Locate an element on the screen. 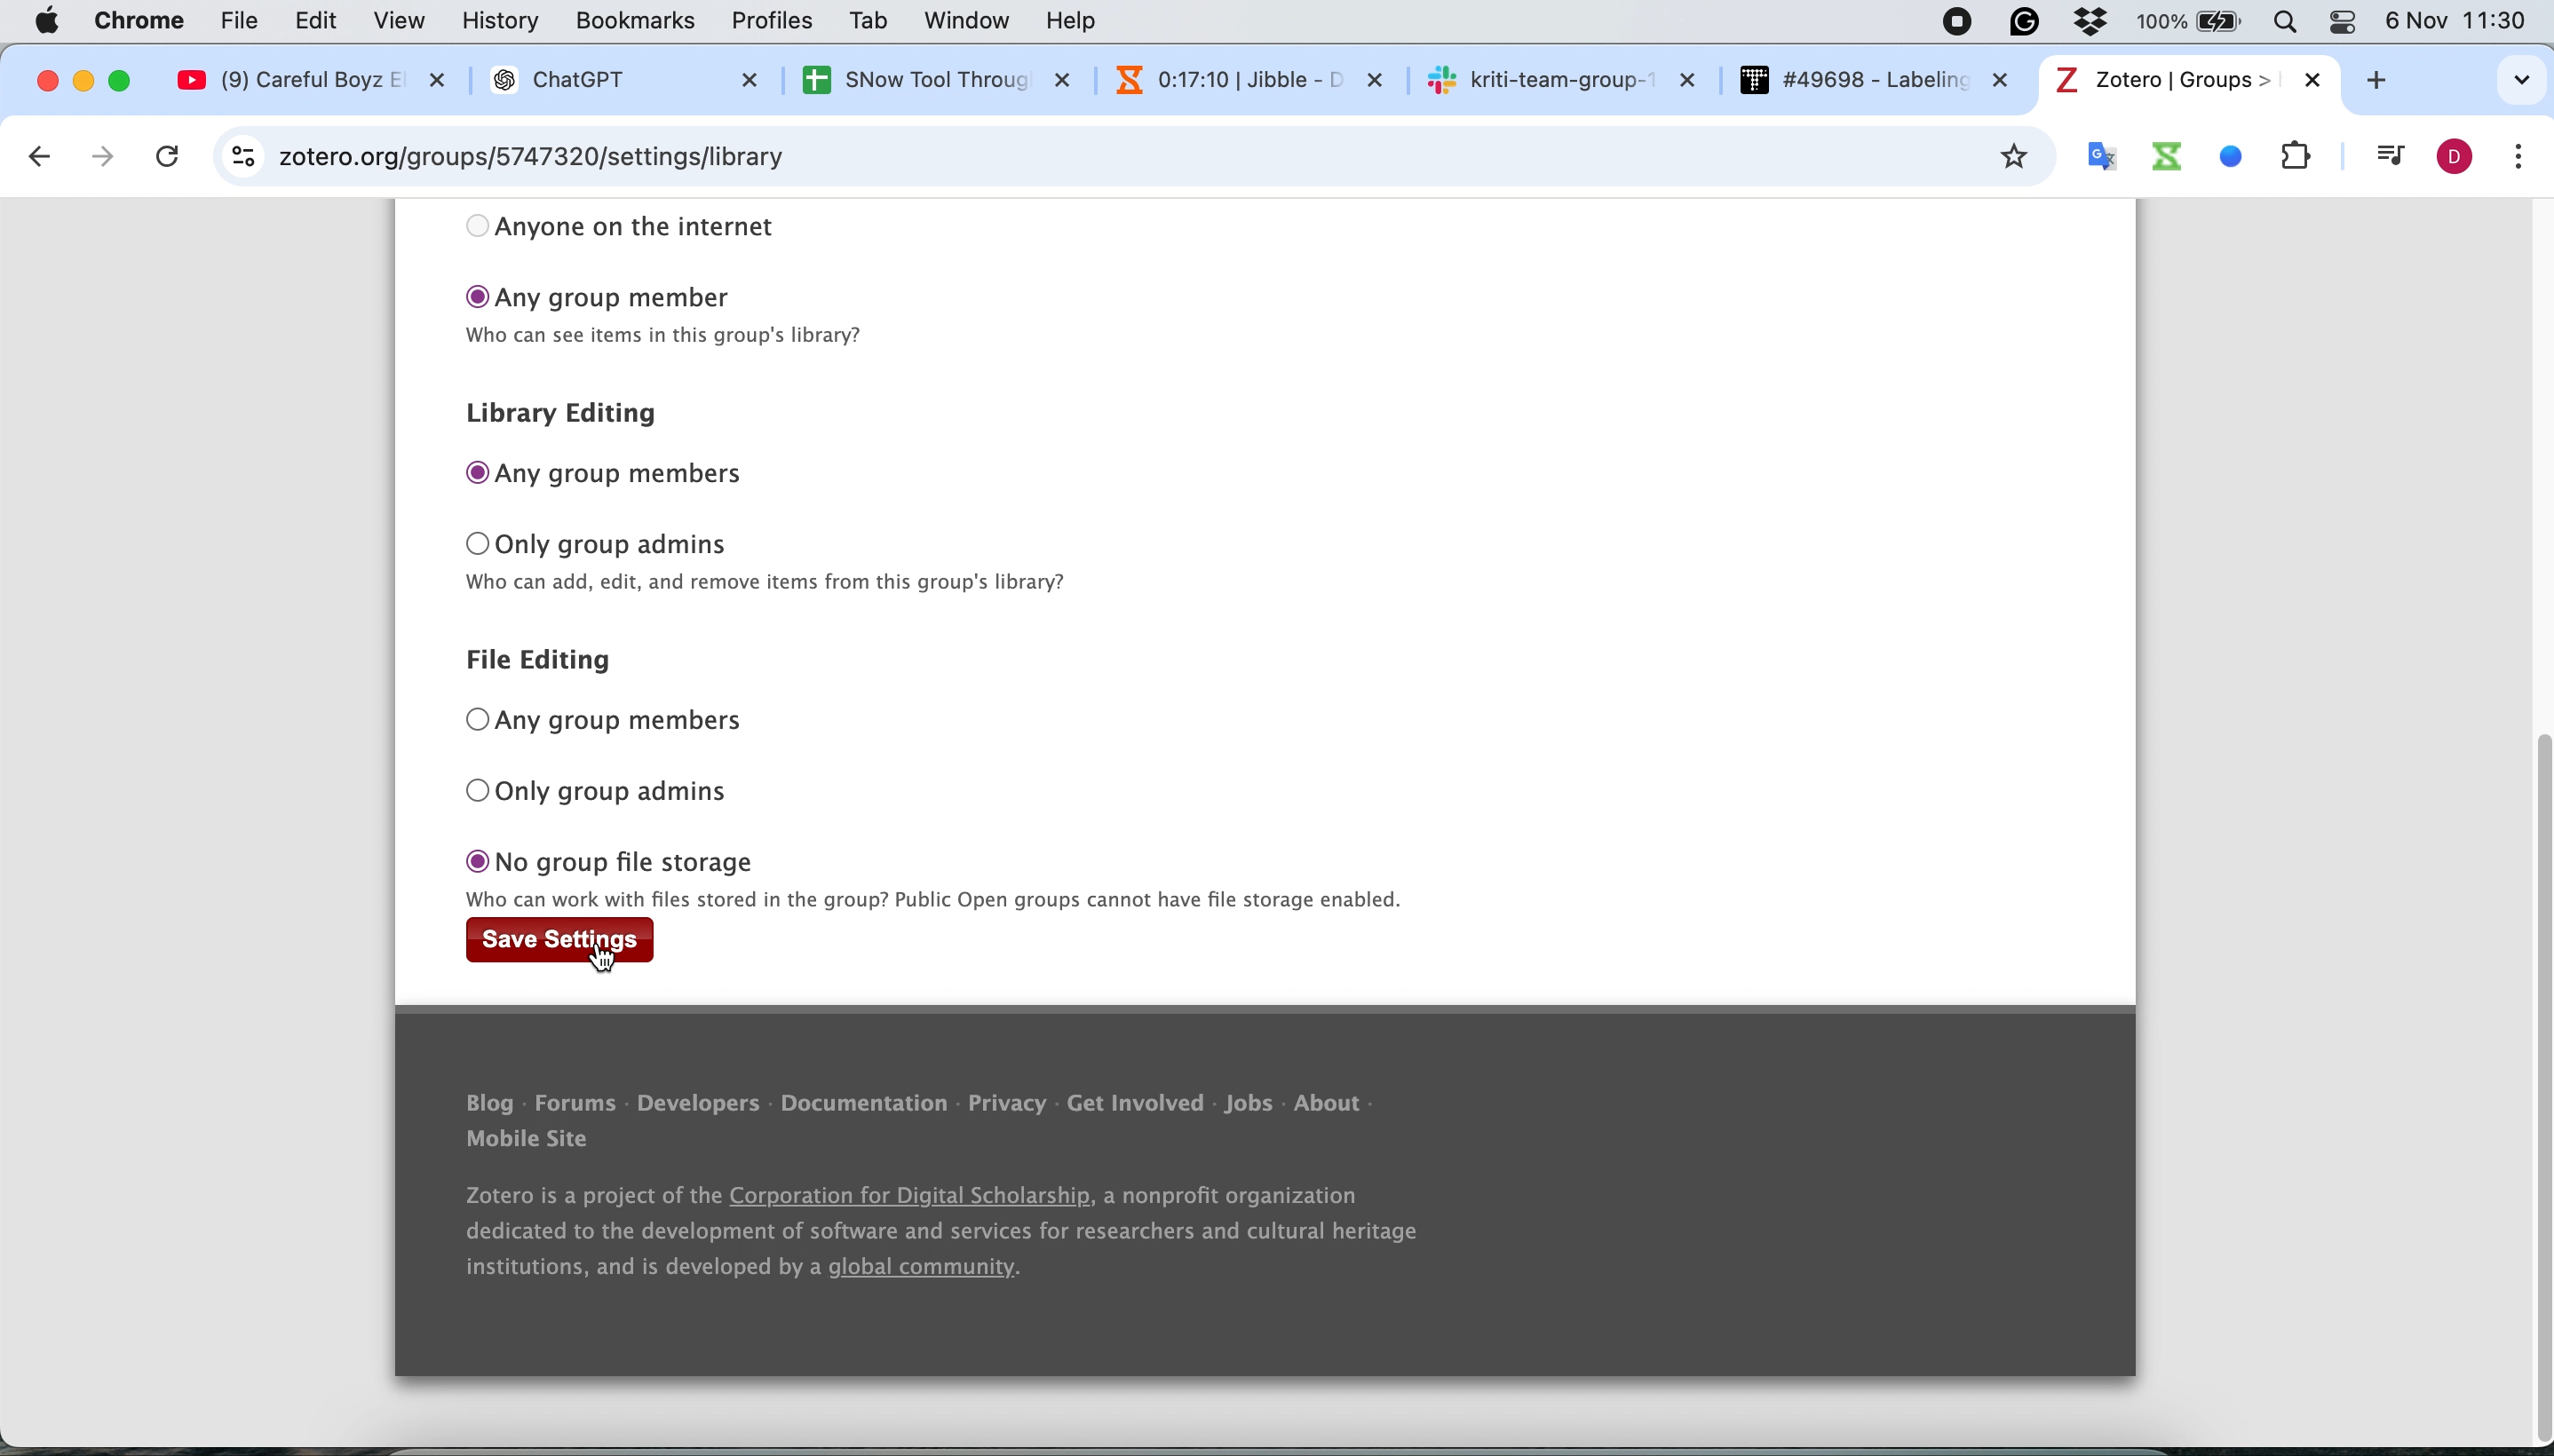  window is located at coordinates (971, 22).